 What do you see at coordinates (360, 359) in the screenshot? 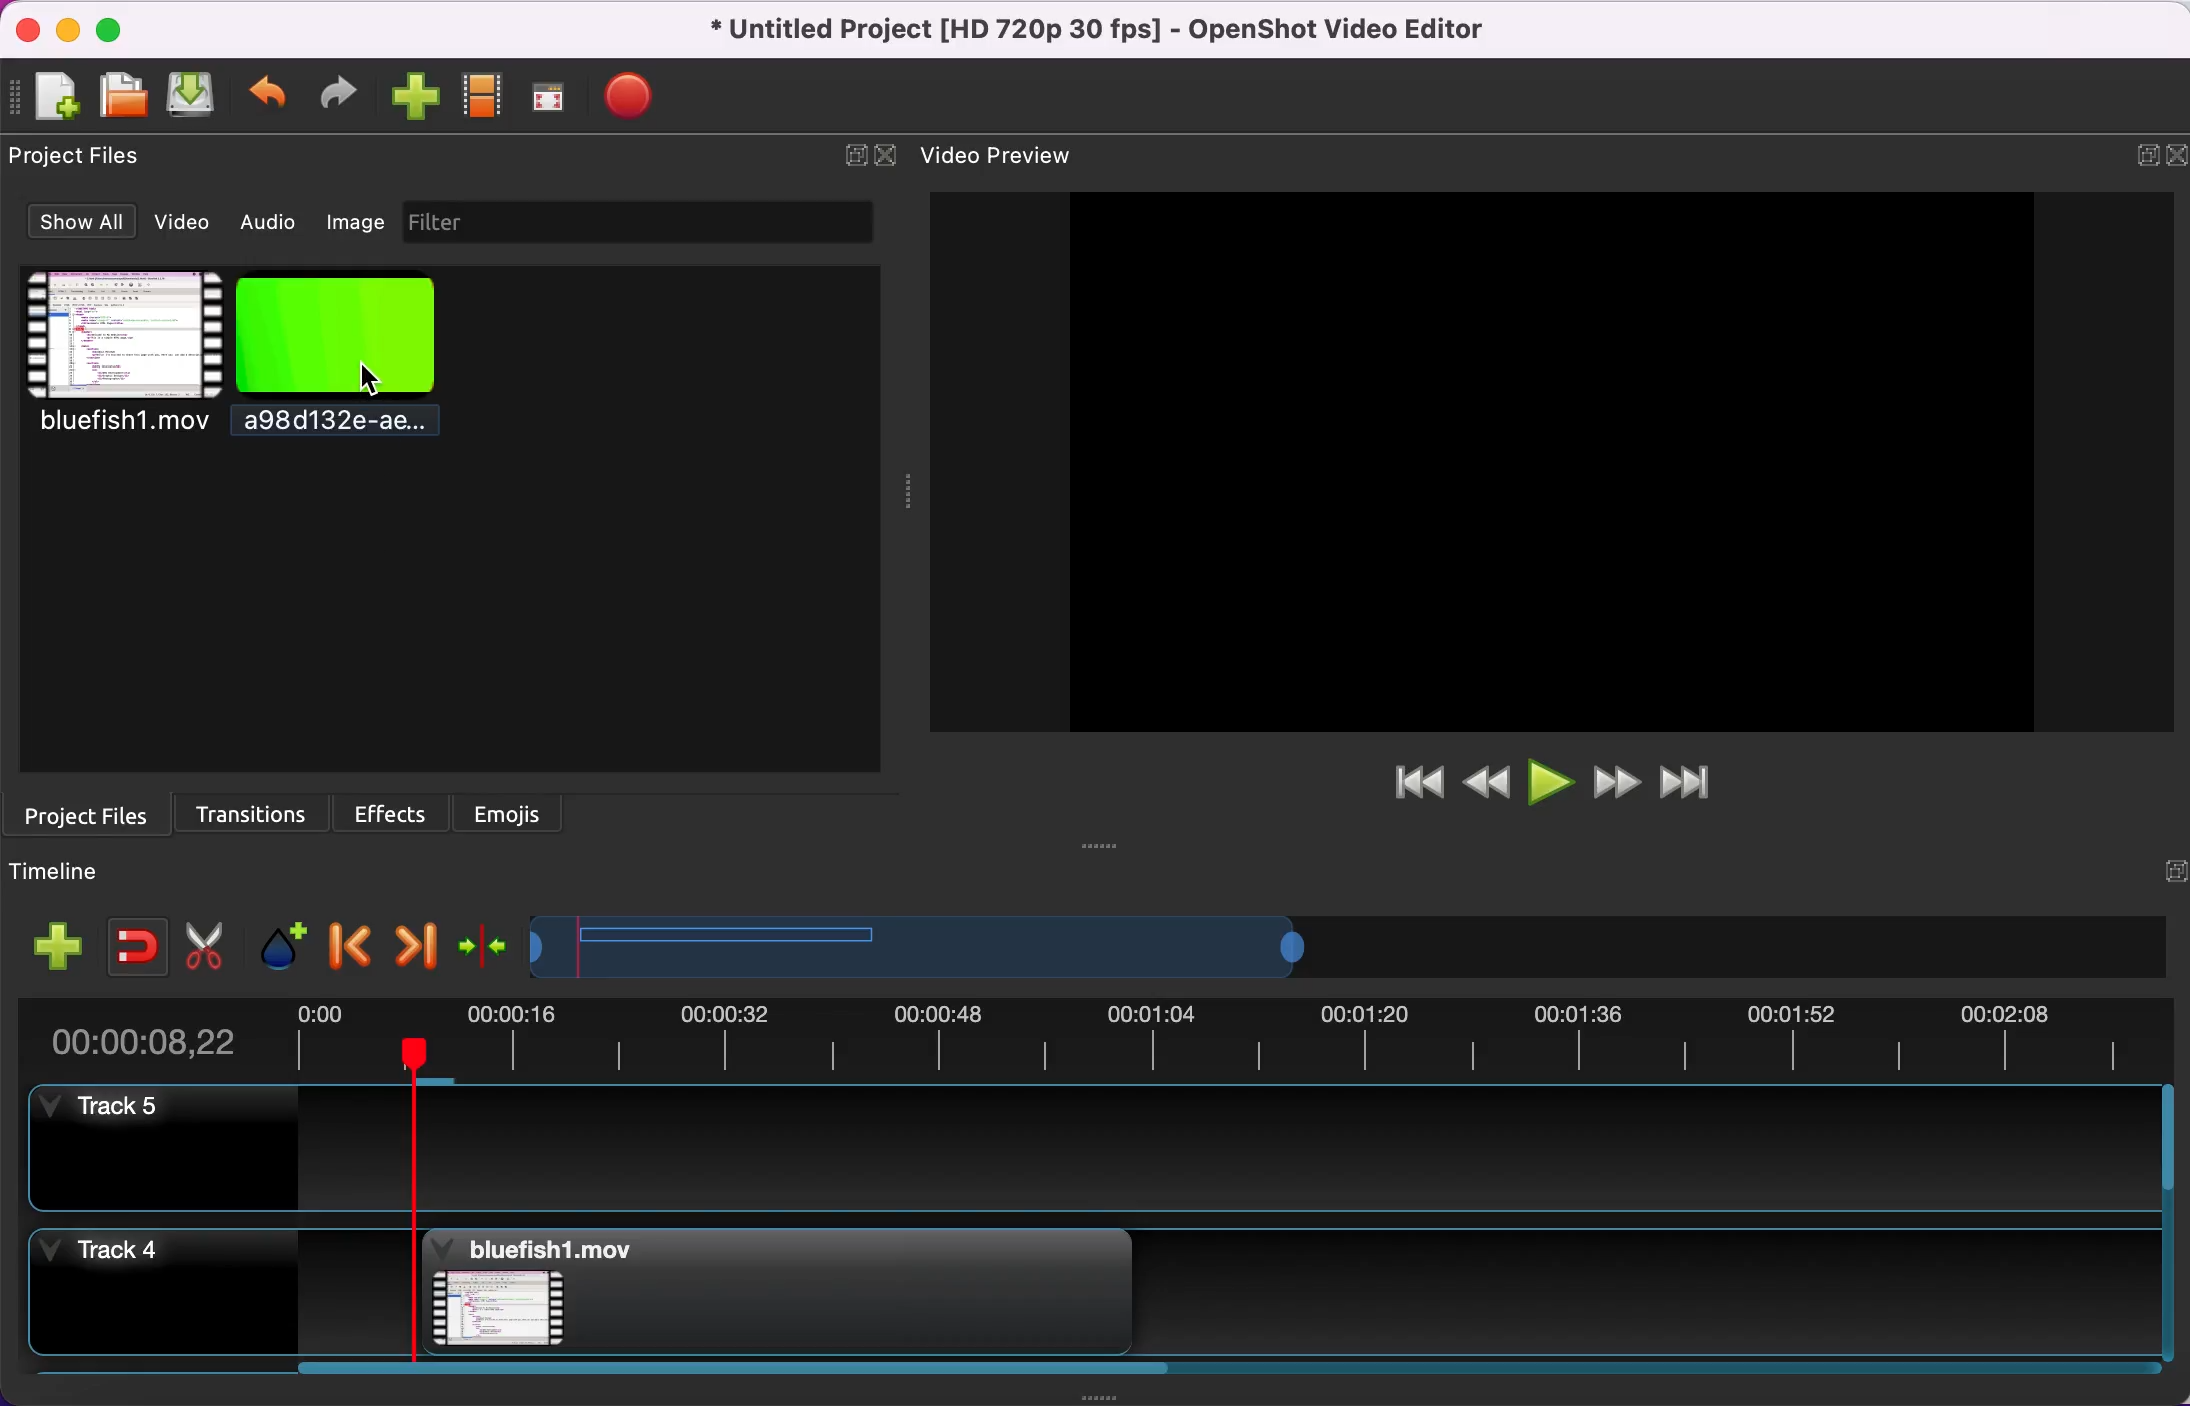
I see `picture` at bounding box center [360, 359].